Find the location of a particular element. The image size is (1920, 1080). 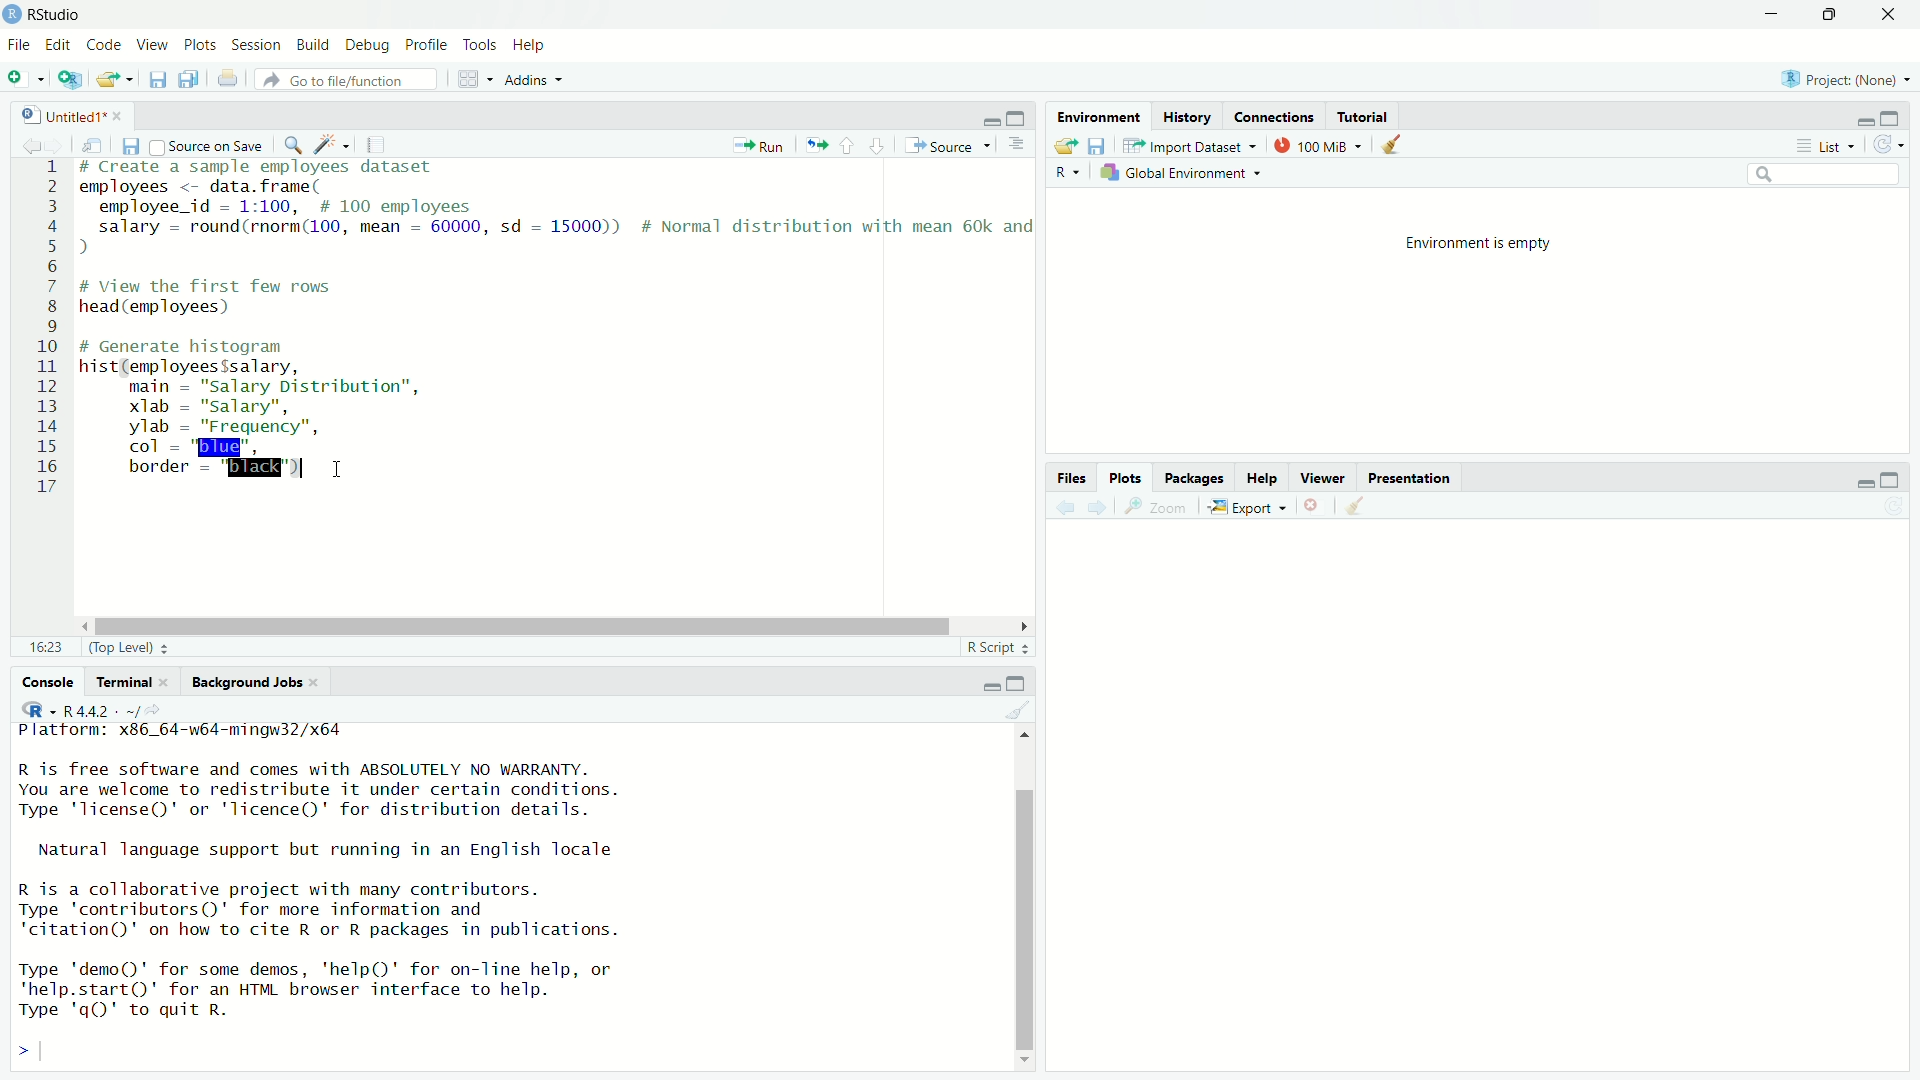

Presentation is located at coordinates (1412, 478).